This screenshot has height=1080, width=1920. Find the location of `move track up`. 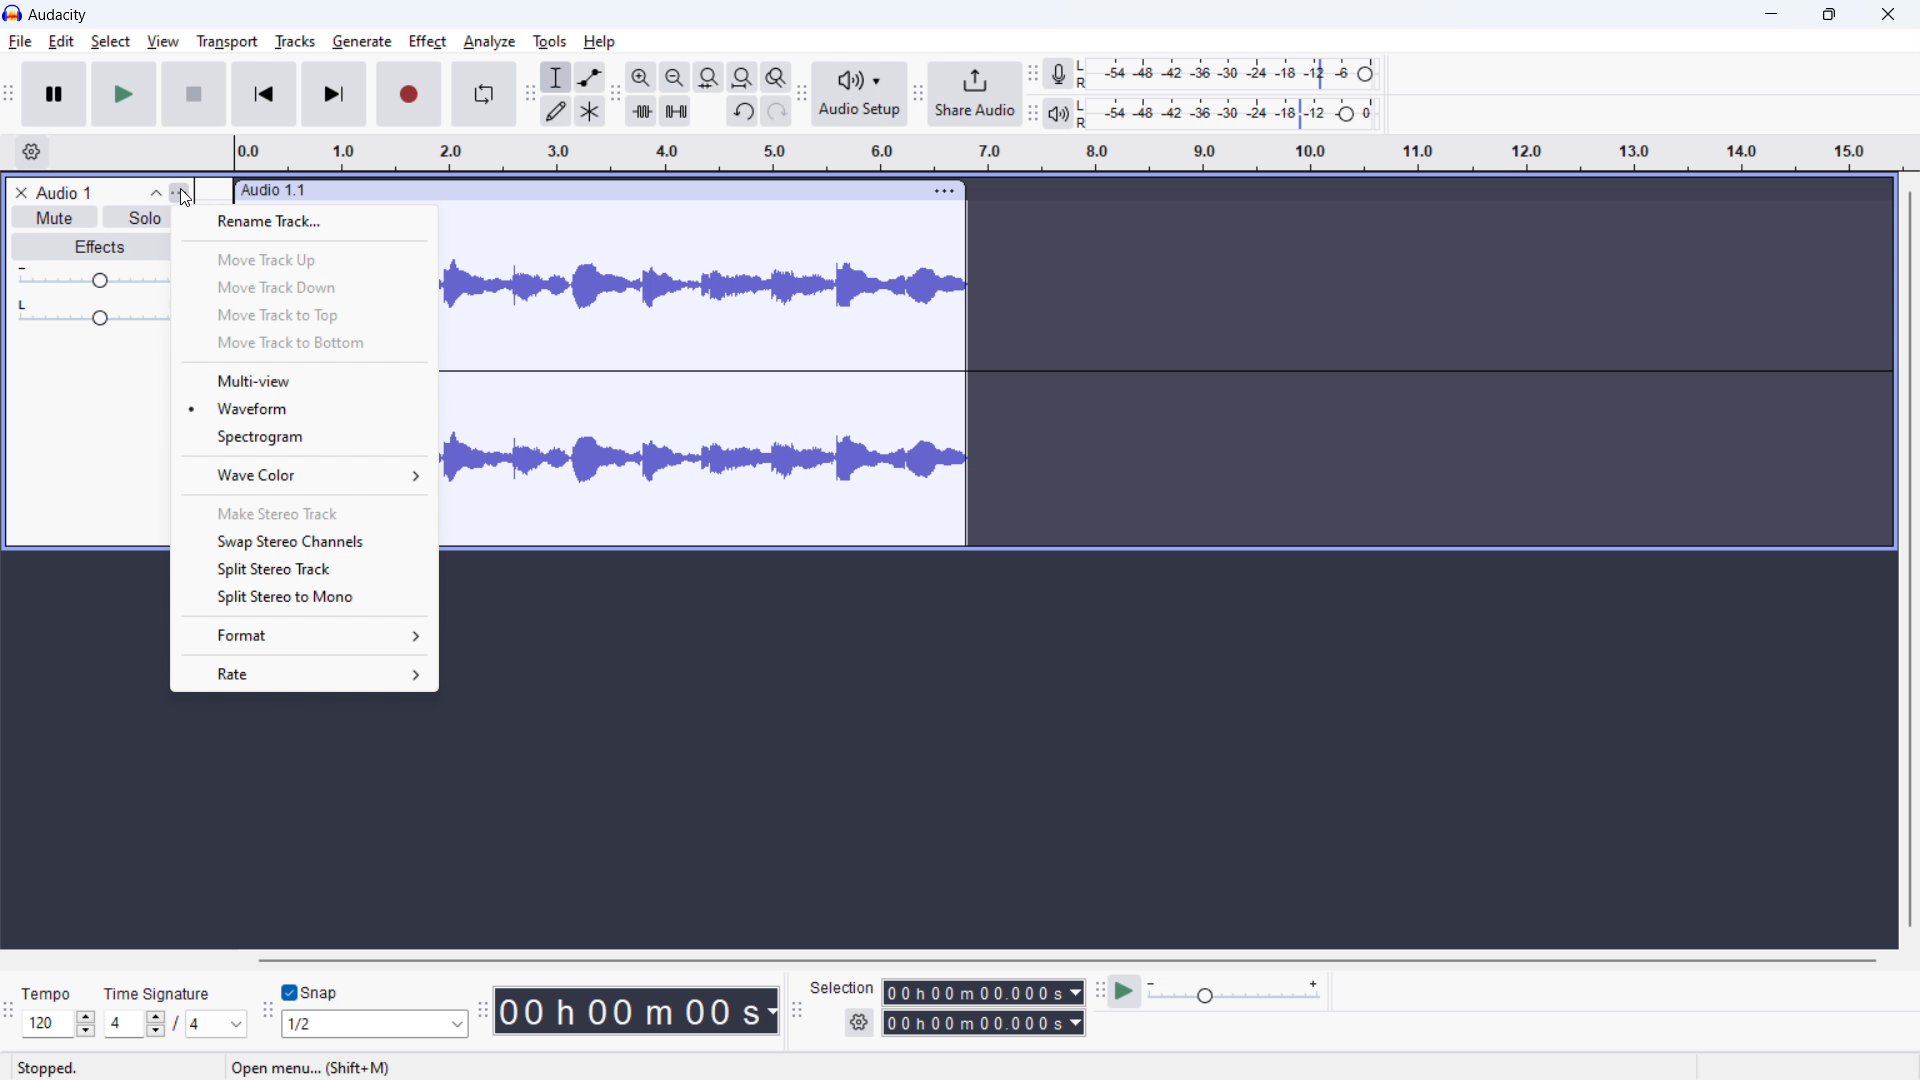

move track up is located at coordinates (306, 260).